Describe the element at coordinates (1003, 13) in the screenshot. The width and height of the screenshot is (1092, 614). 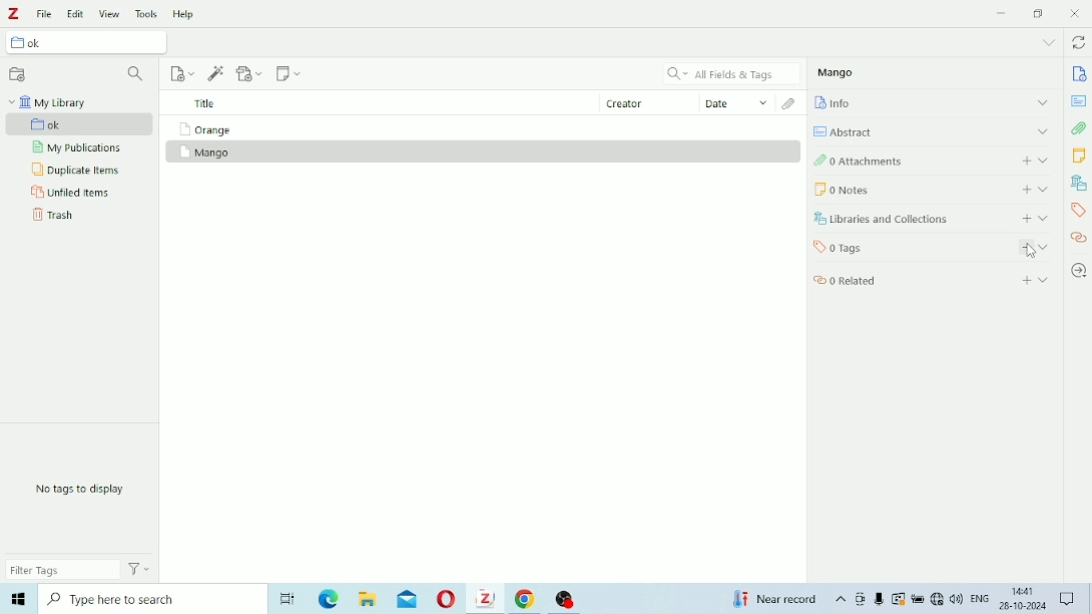
I see `Minimize` at that location.